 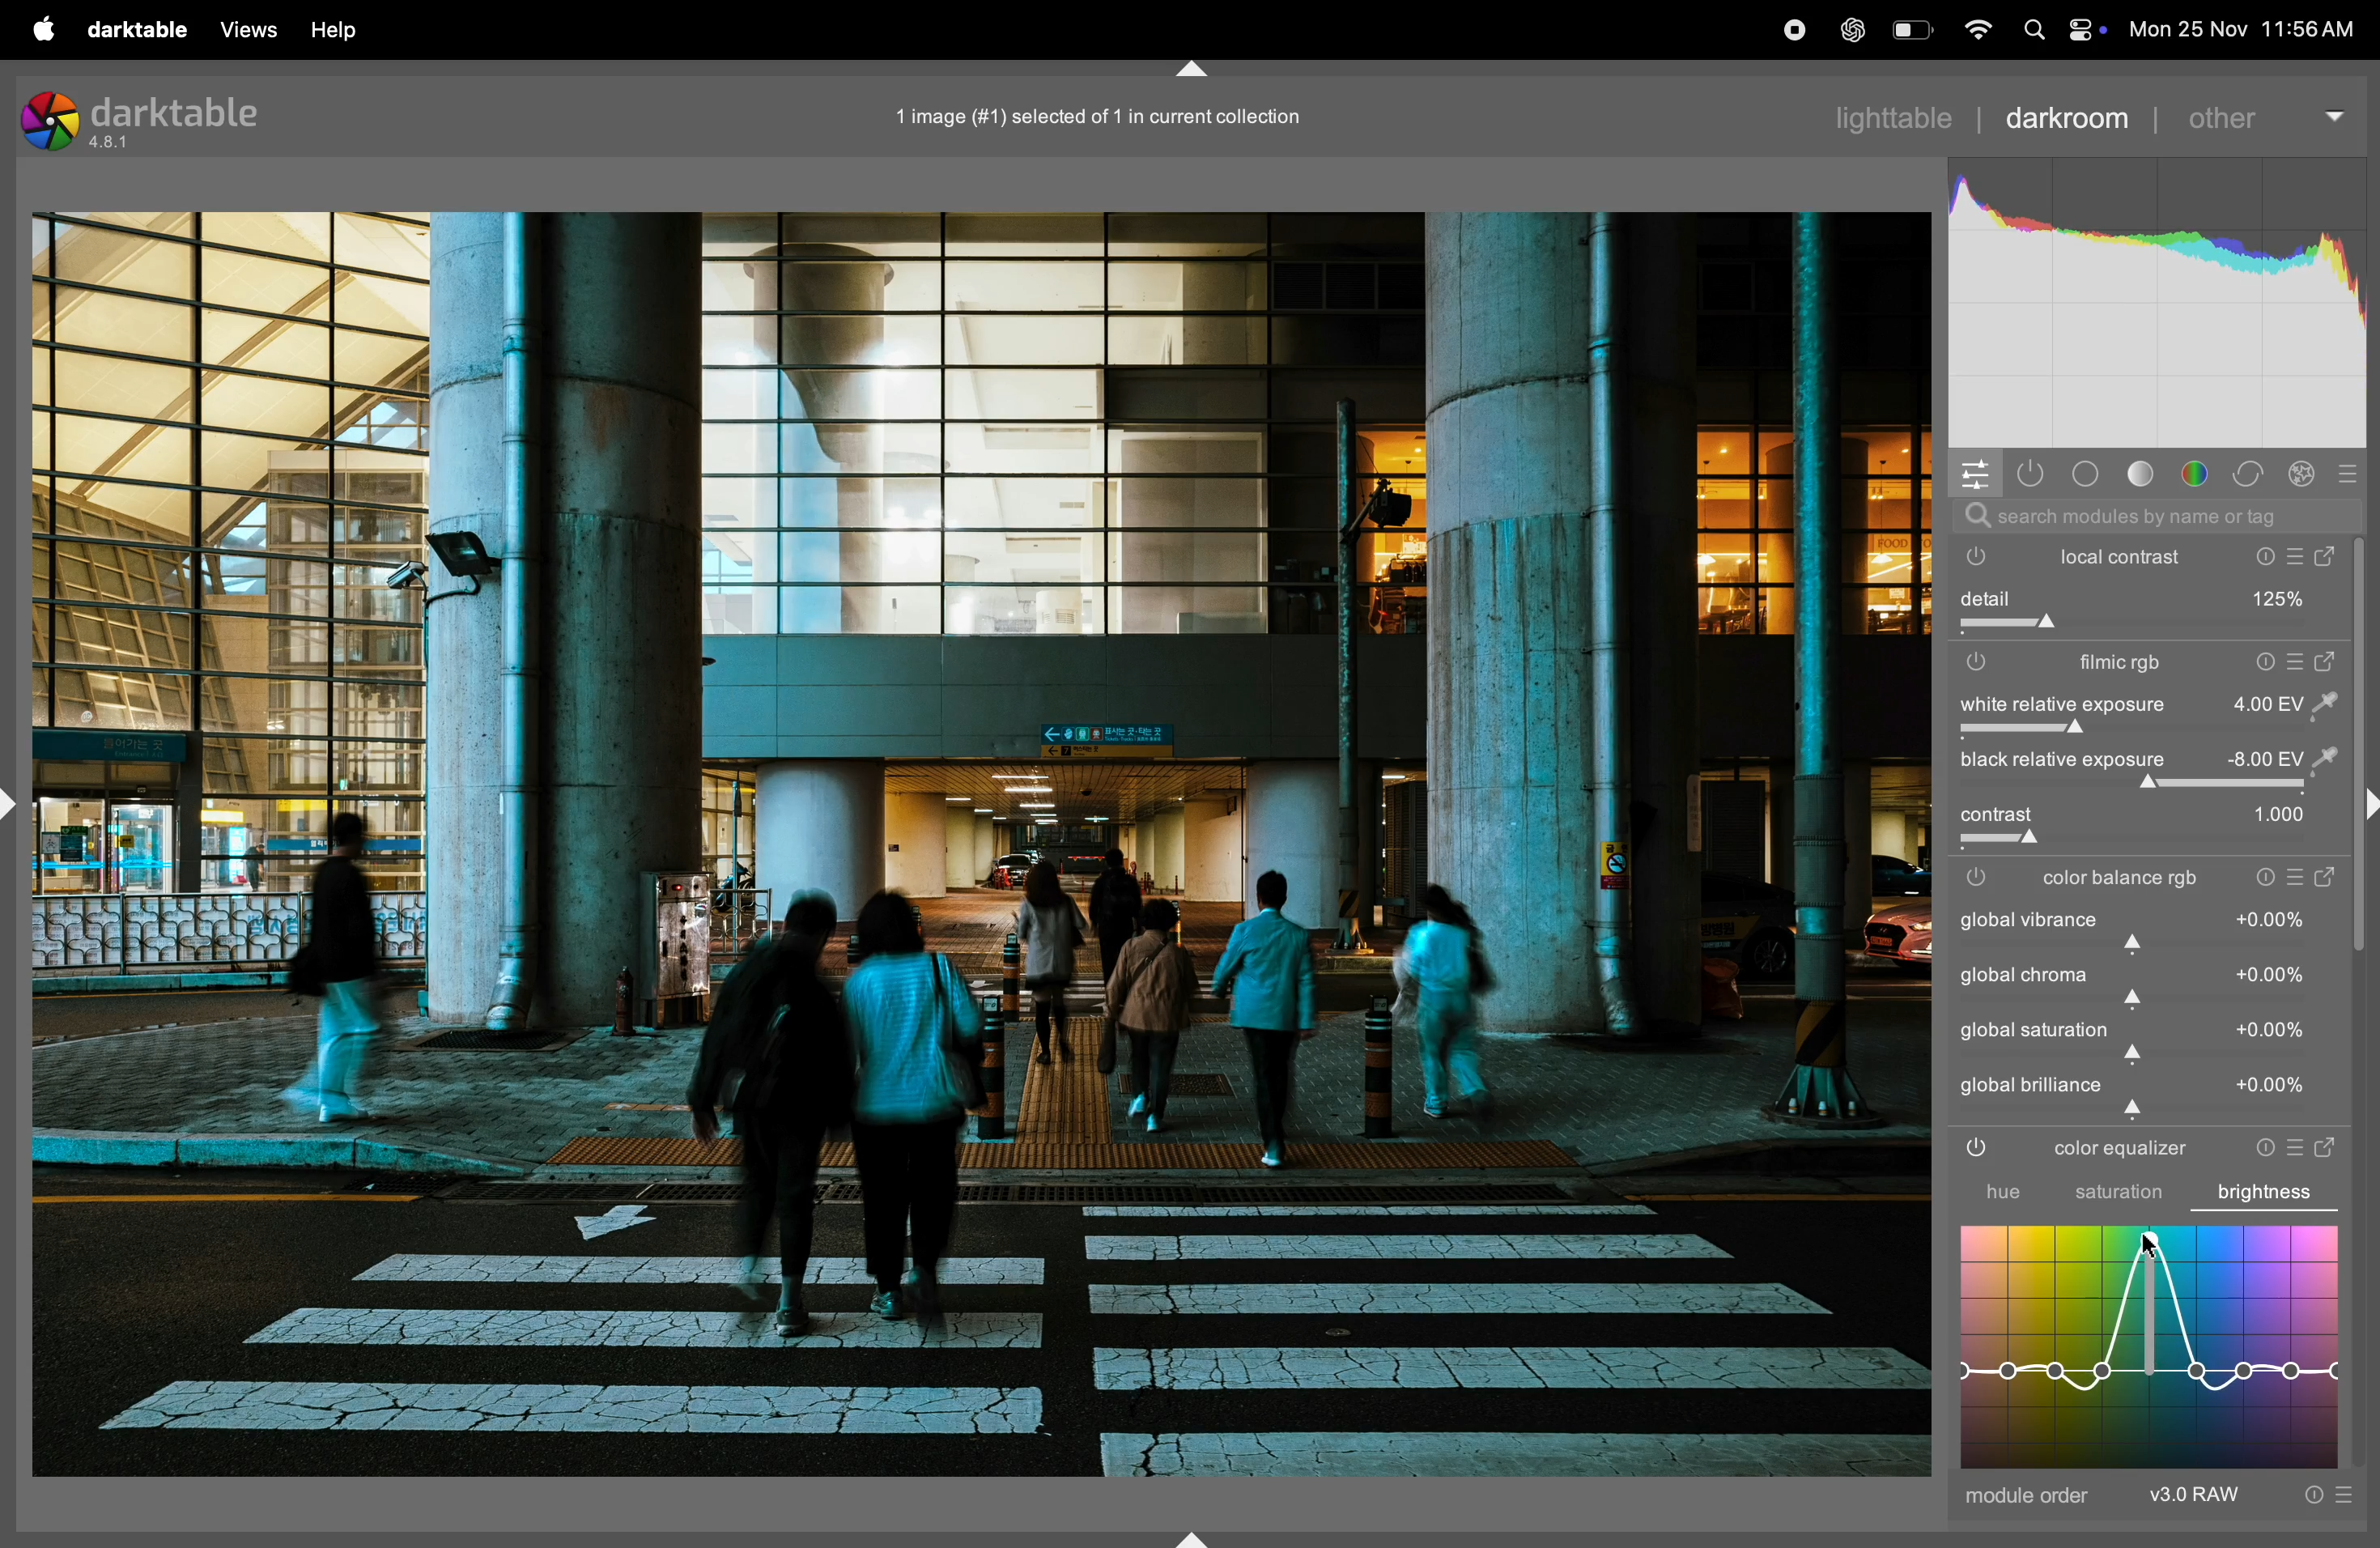 What do you see at coordinates (2284, 703) in the screenshot?
I see `value` at bounding box center [2284, 703].